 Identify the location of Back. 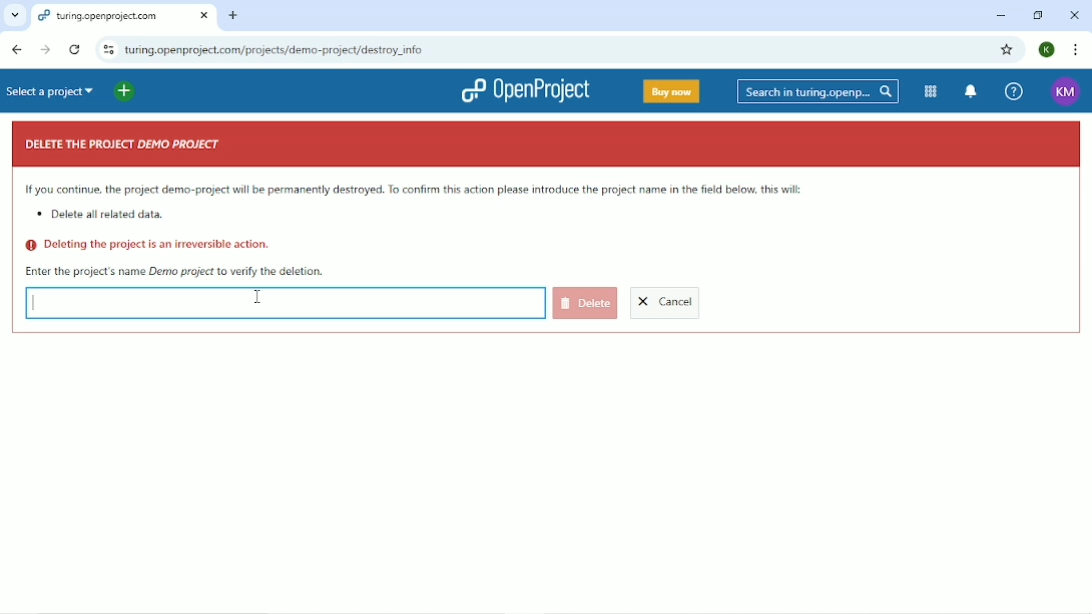
(15, 49).